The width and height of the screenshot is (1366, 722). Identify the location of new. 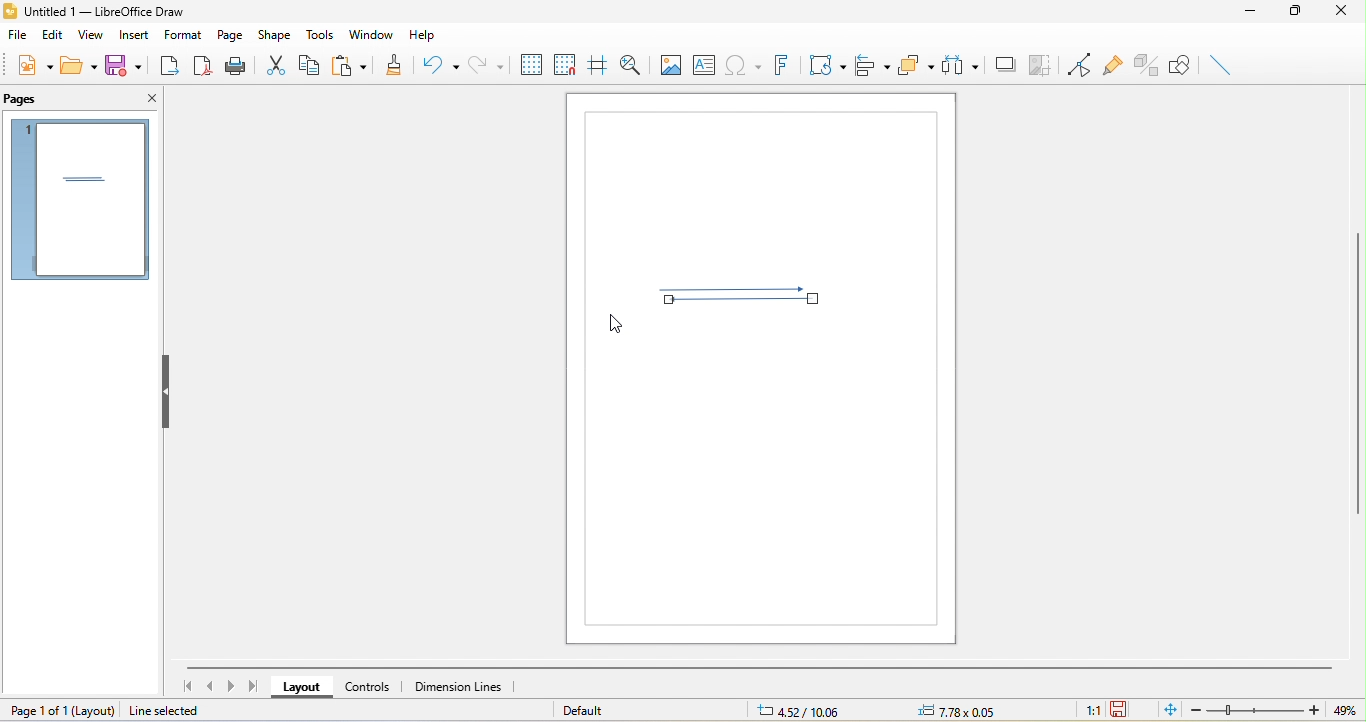
(33, 65).